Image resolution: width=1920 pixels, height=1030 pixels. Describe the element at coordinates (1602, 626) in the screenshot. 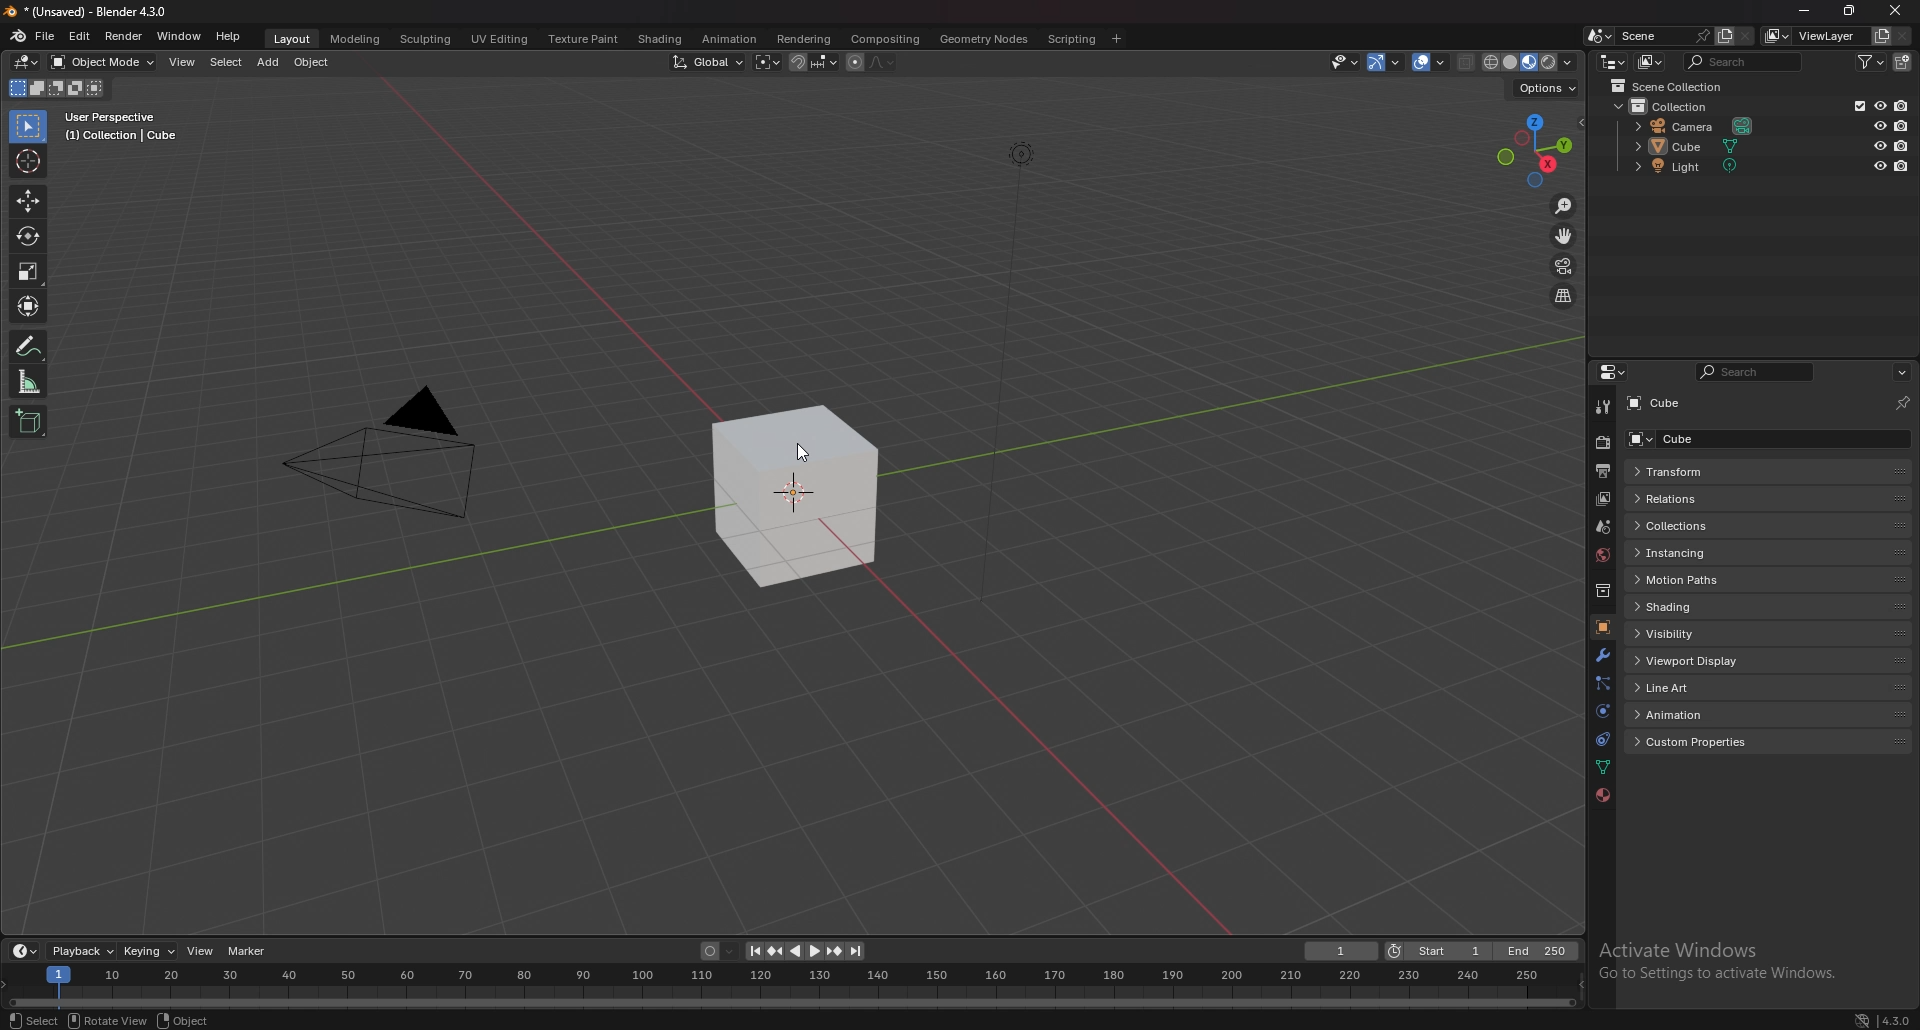

I see `object` at that location.